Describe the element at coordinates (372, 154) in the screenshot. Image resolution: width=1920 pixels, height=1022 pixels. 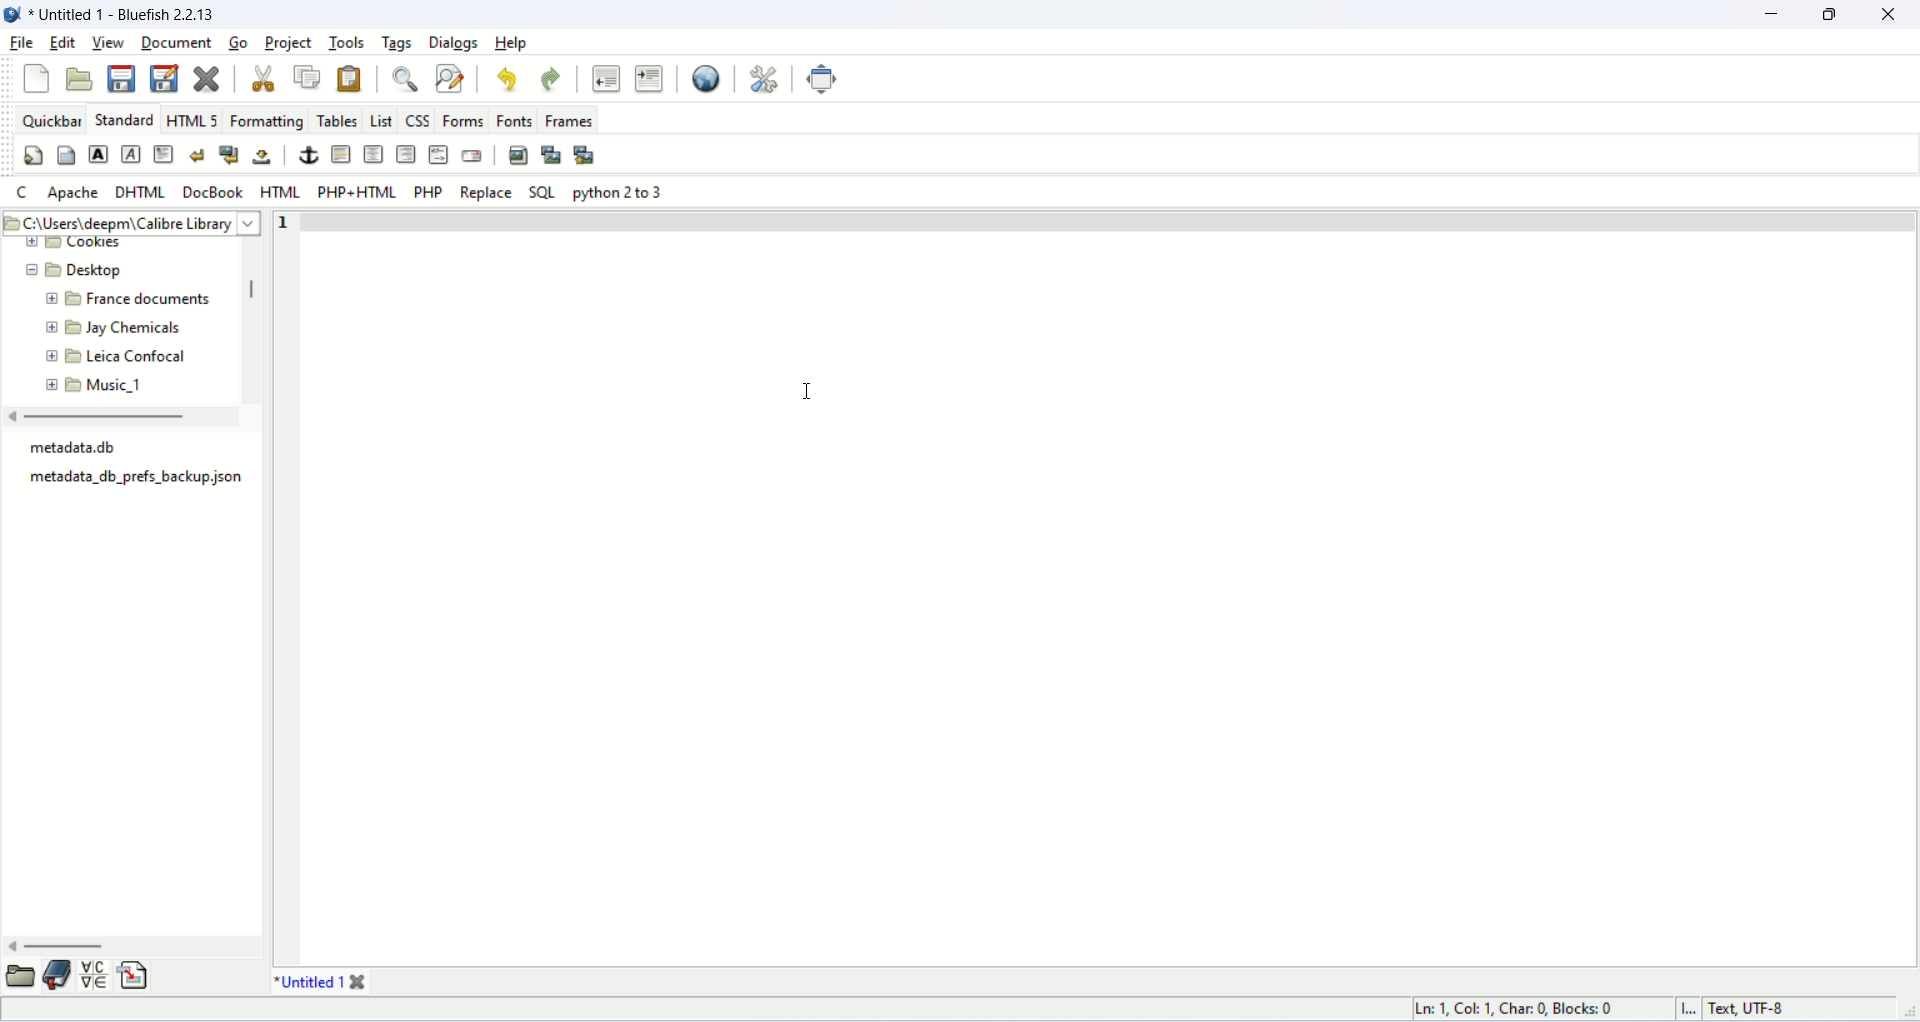
I see `center` at that location.